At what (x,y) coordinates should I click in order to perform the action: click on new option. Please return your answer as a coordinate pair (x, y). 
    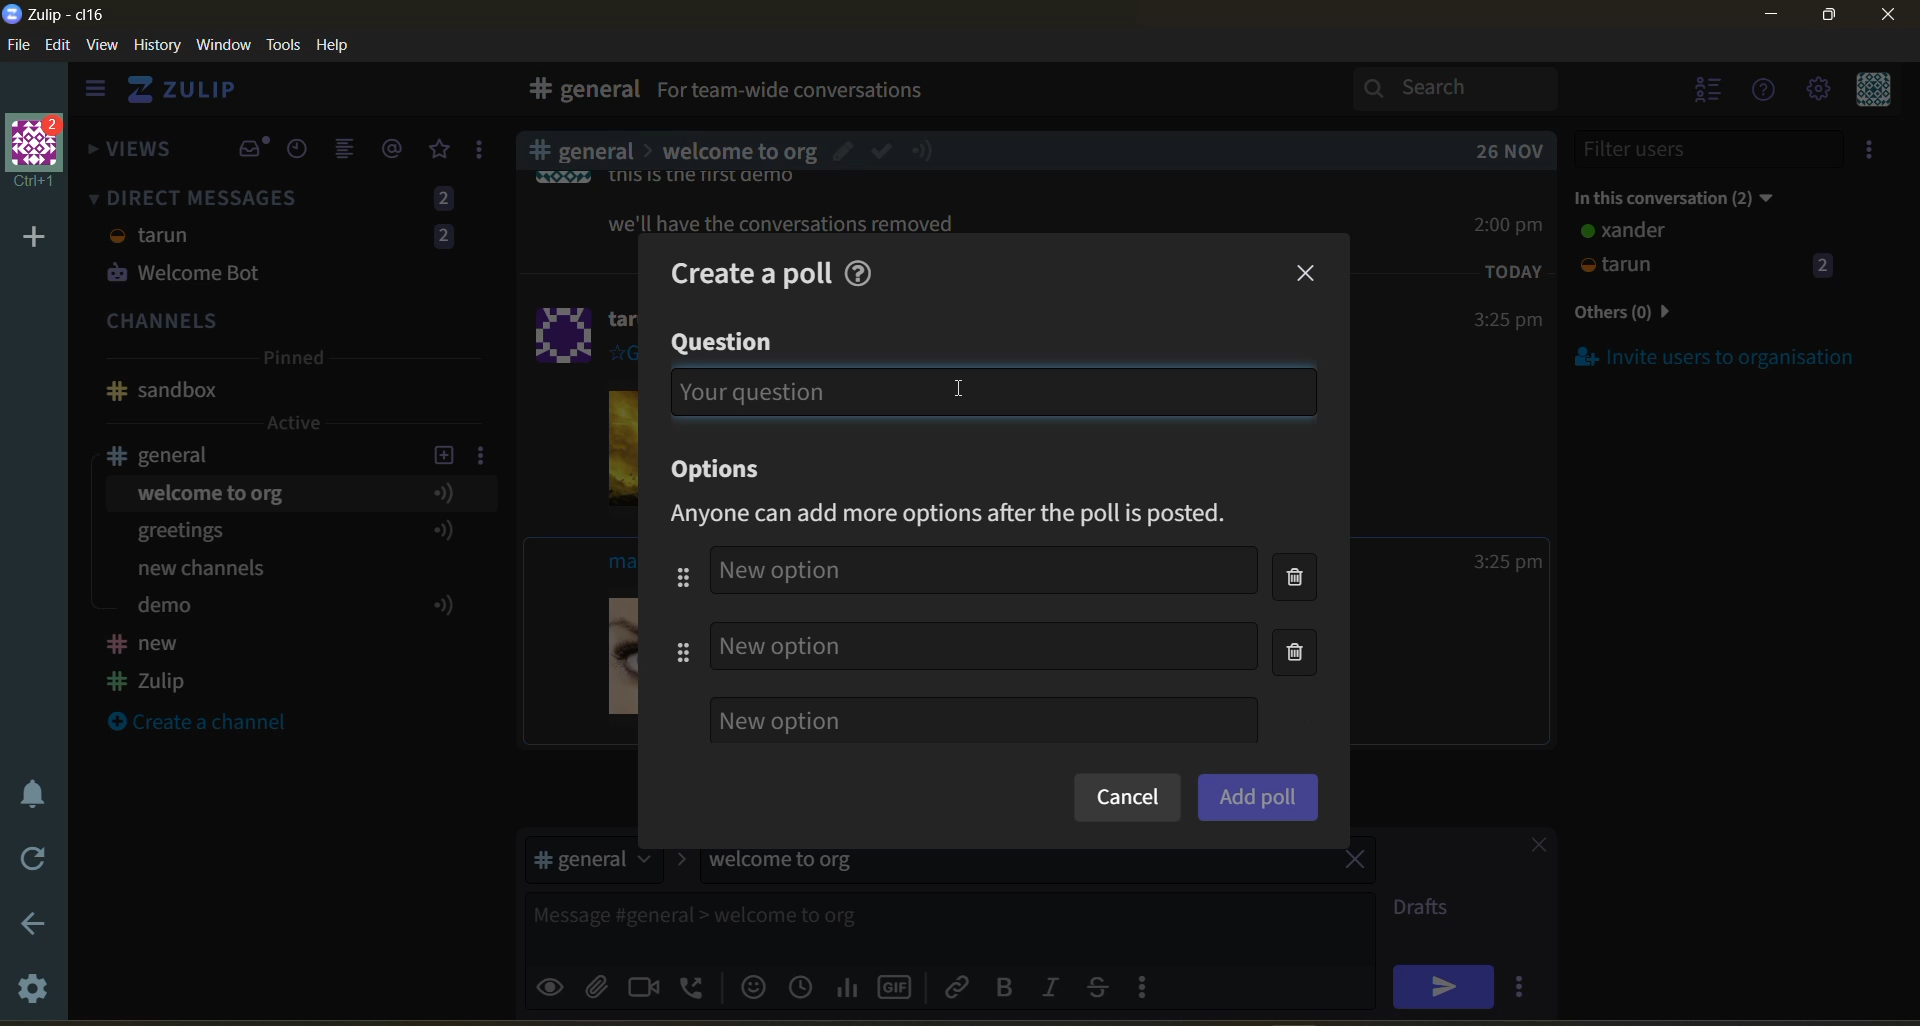
    Looking at the image, I should click on (982, 572).